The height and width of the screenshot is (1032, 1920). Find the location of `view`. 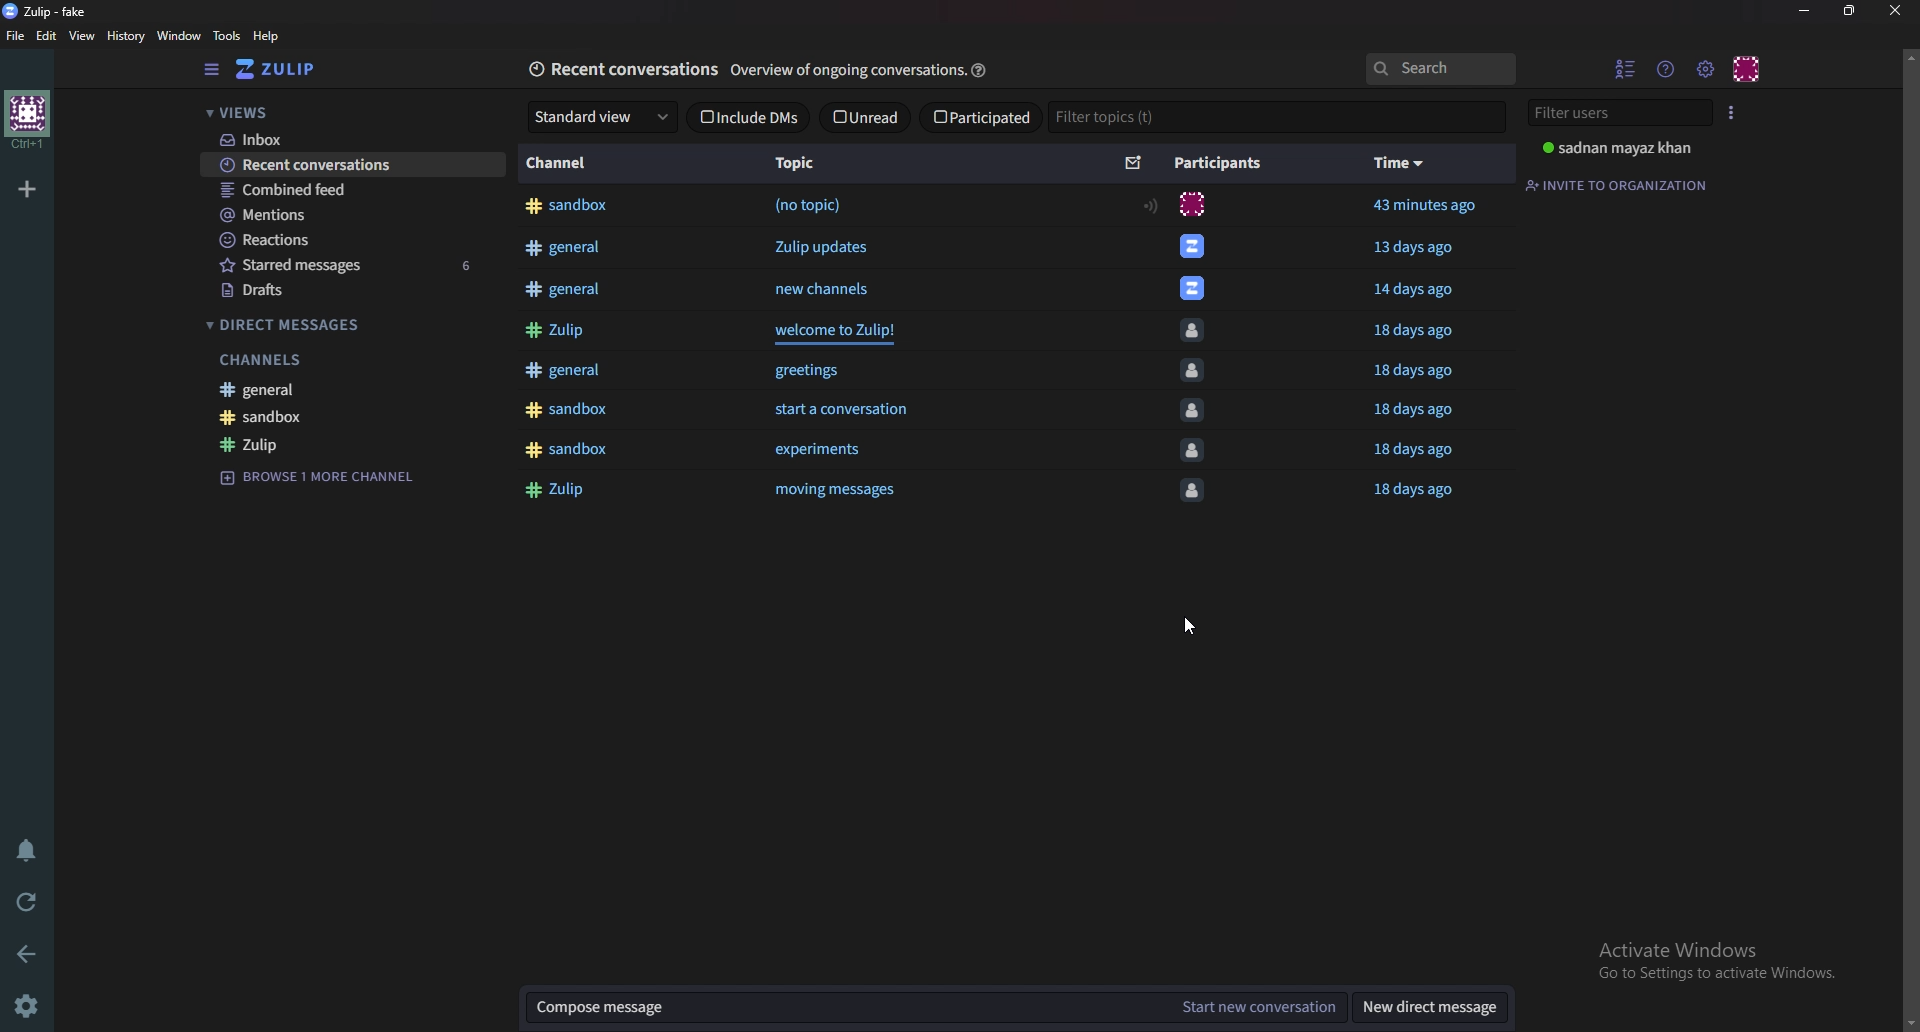

view is located at coordinates (86, 36).